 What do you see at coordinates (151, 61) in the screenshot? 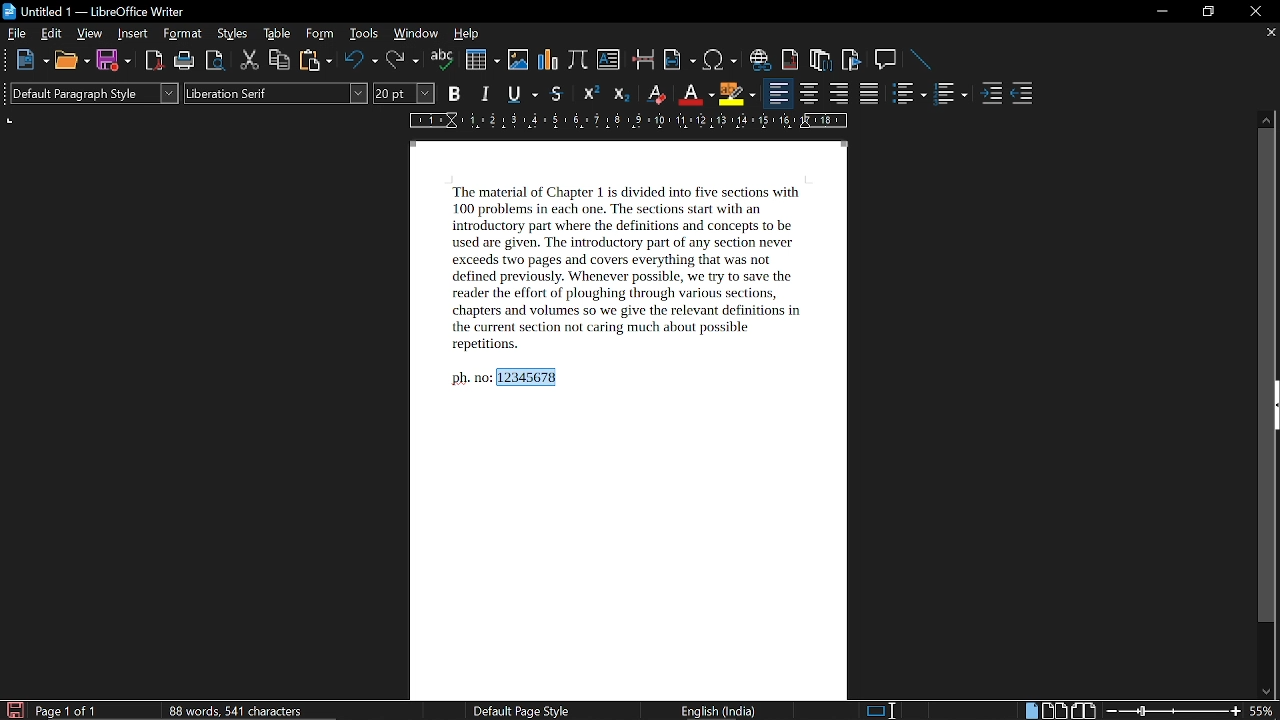
I see `export as pdf` at bounding box center [151, 61].